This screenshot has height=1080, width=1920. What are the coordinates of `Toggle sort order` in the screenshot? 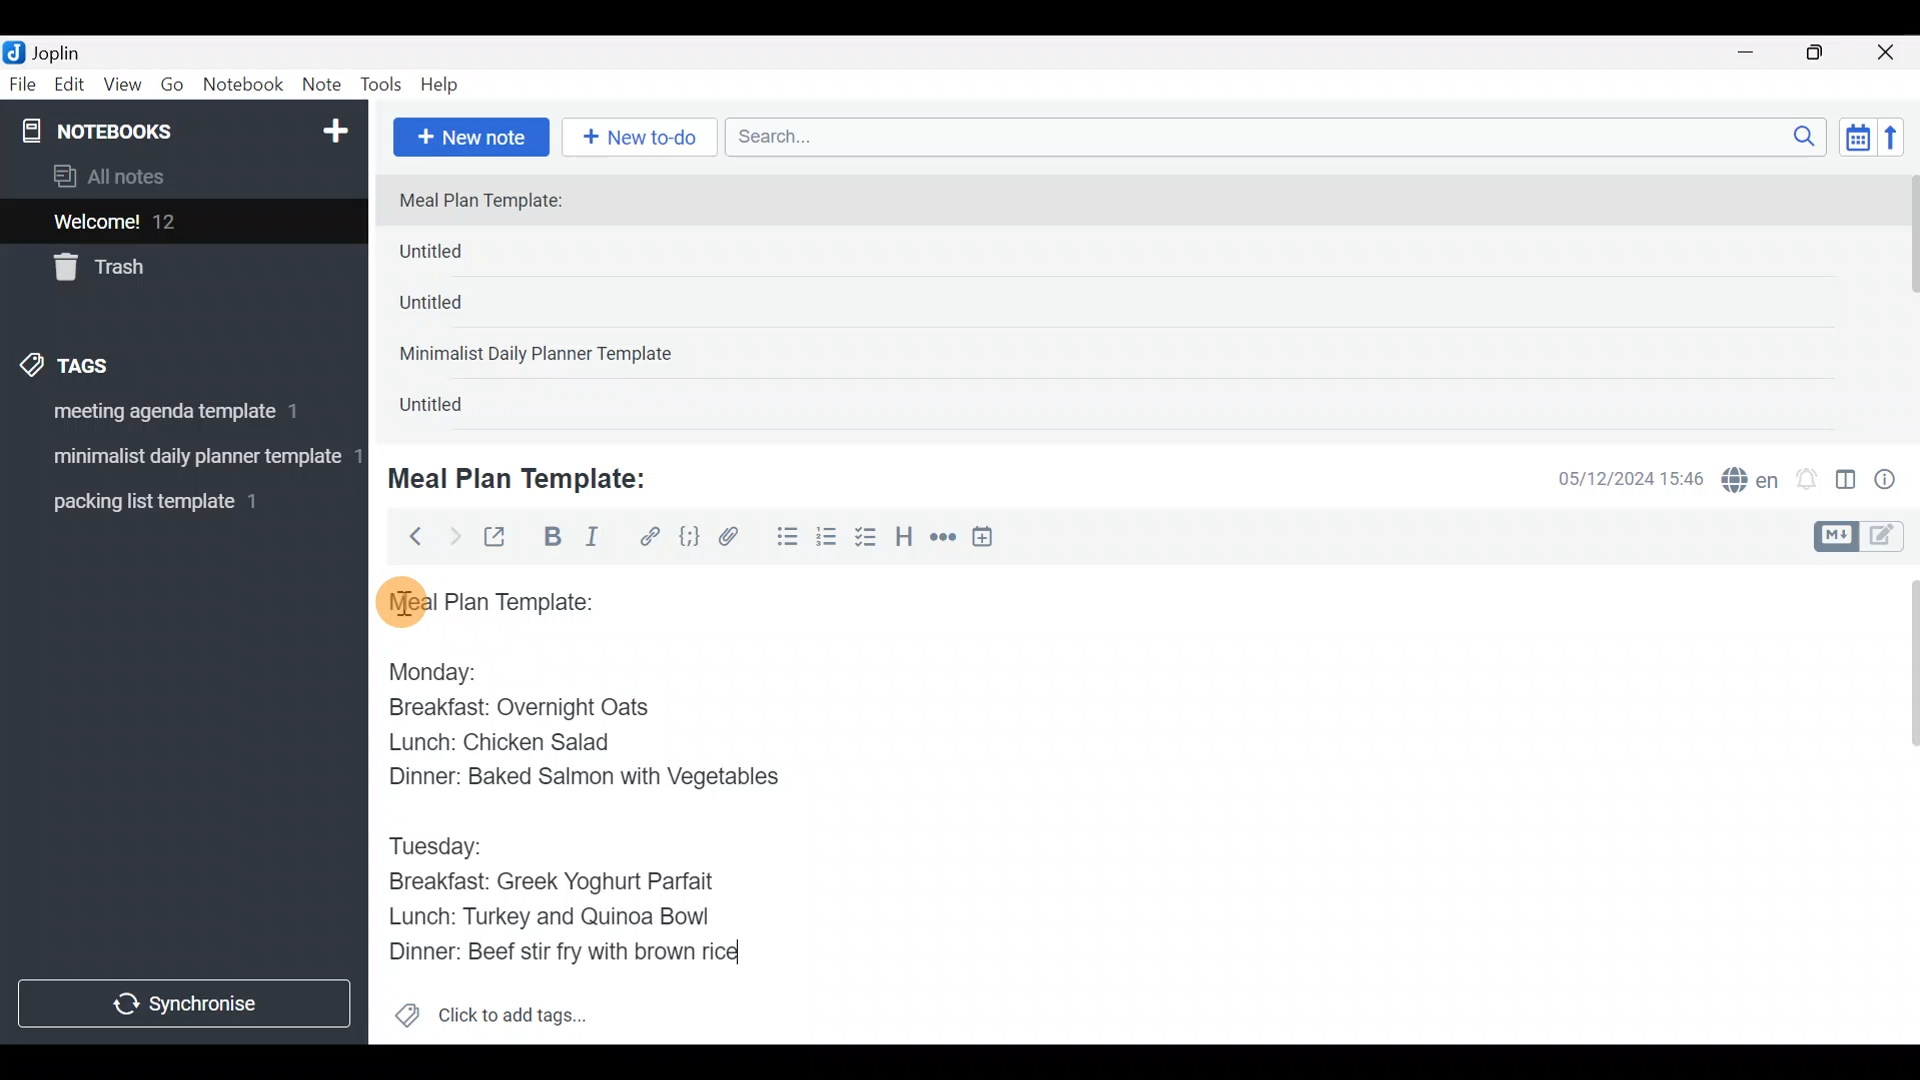 It's located at (1857, 138).